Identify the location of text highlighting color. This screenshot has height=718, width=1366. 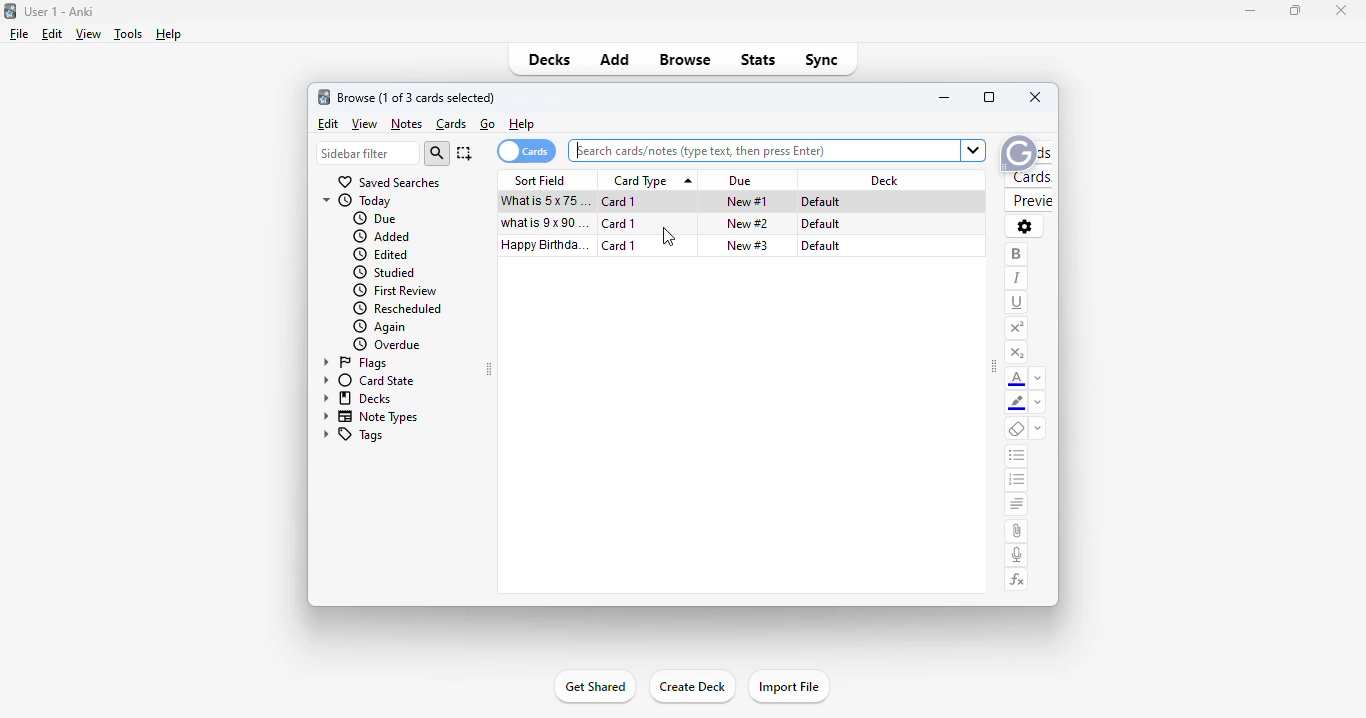
(1016, 403).